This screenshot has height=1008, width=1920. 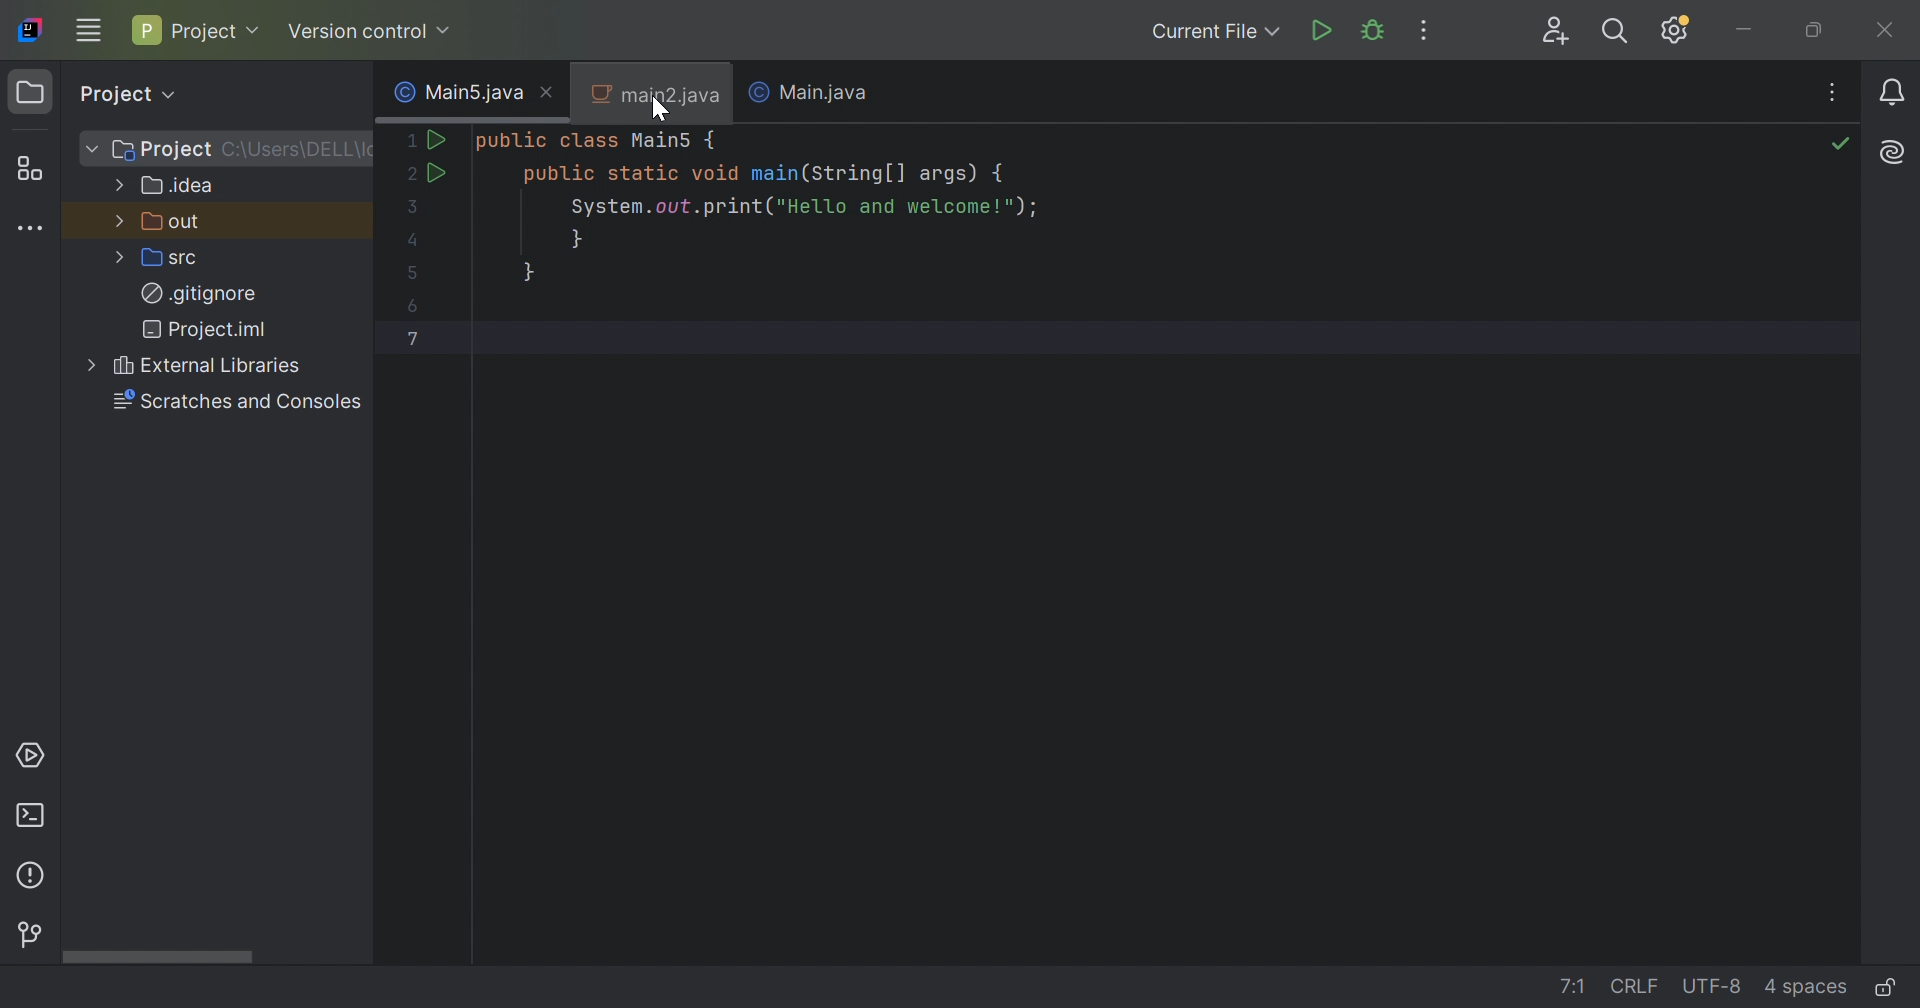 What do you see at coordinates (413, 340) in the screenshot?
I see `7` at bounding box center [413, 340].